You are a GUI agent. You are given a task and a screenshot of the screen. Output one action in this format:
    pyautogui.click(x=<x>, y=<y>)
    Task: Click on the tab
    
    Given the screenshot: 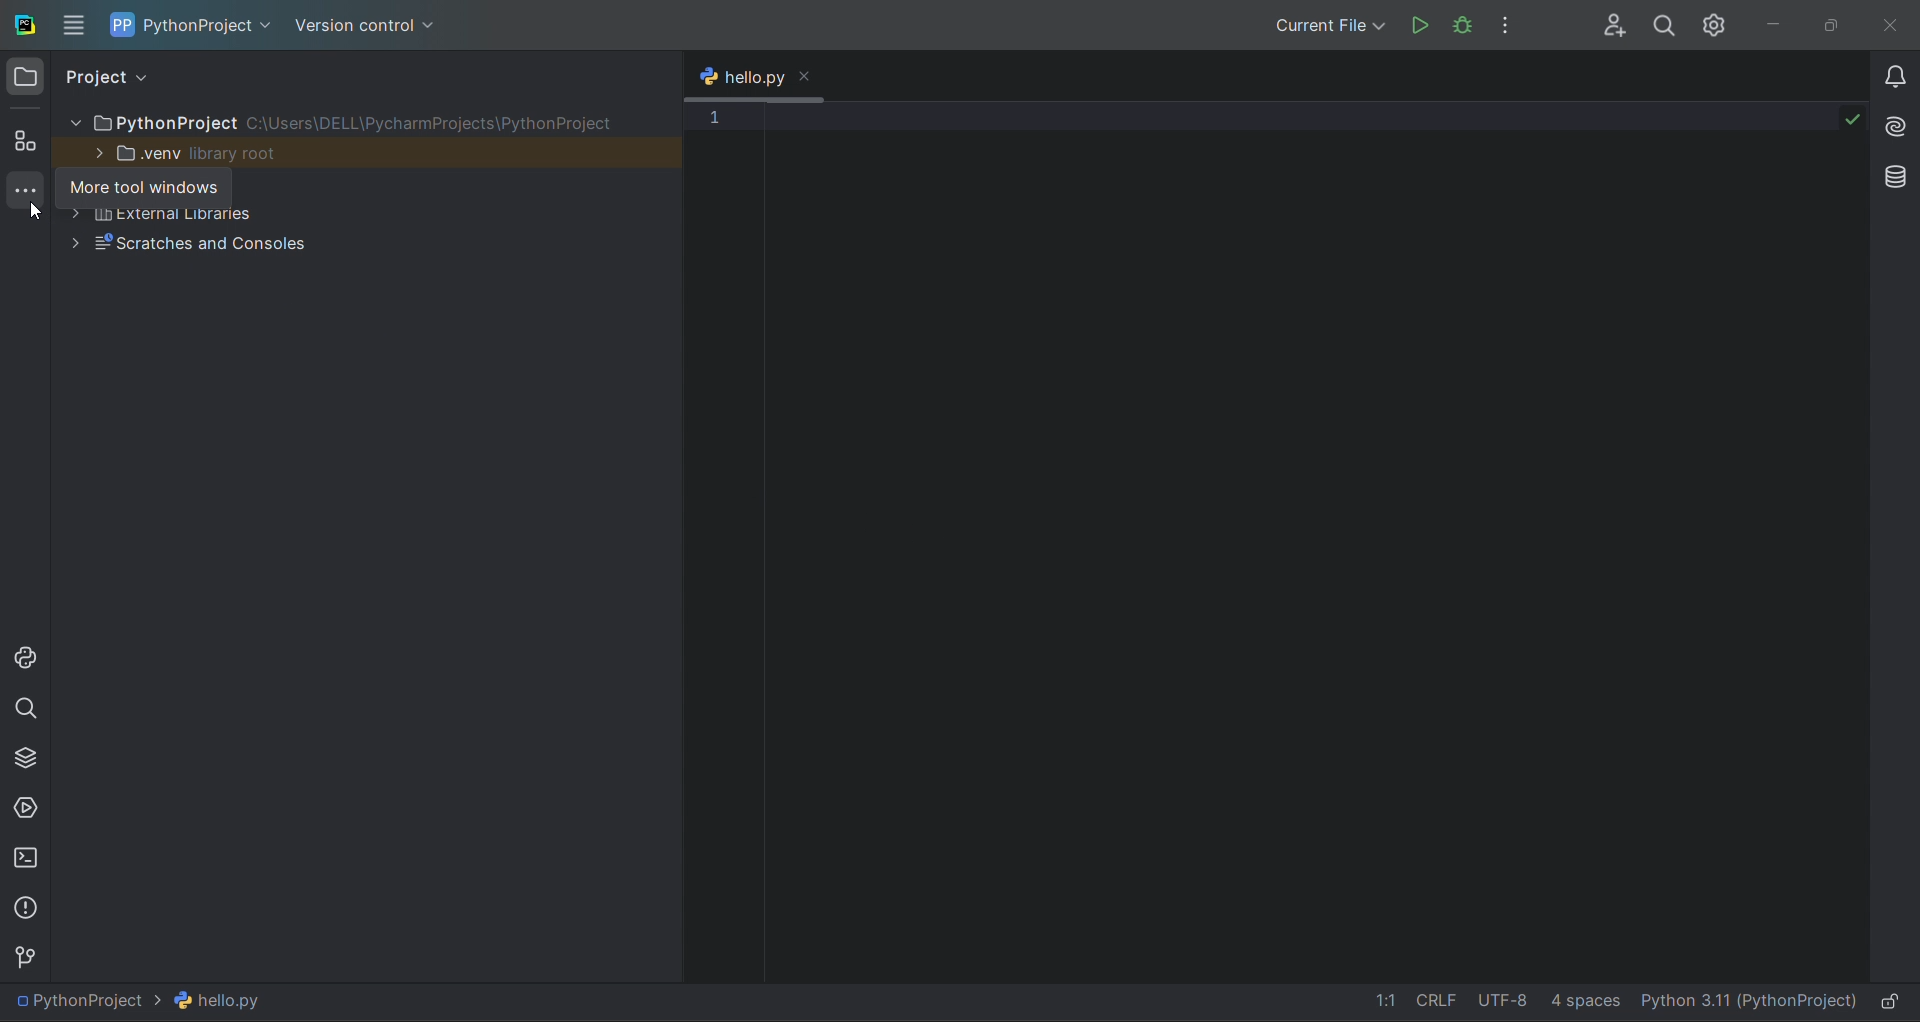 What is the action you would take?
    pyautogui.click(x=738, y=74)
    